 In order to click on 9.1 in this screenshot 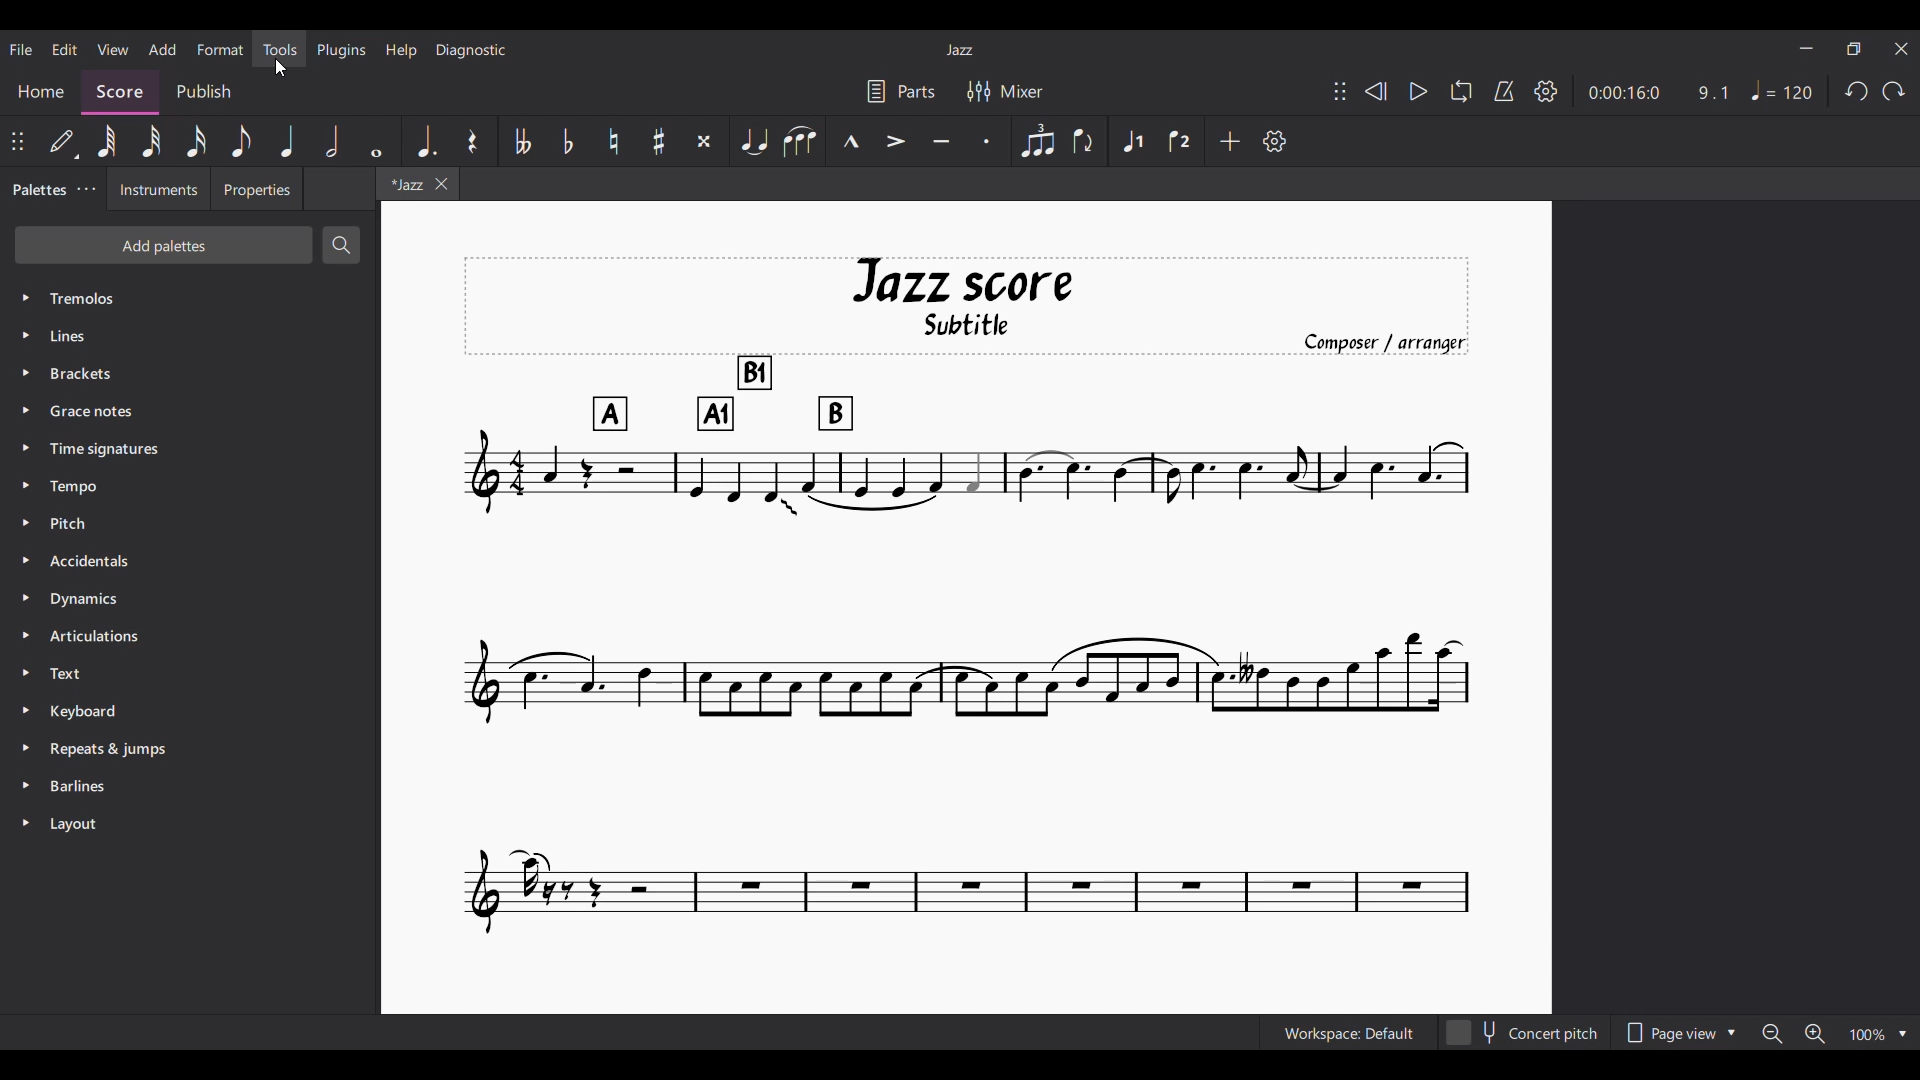, I will do `click(1713, 93)`.